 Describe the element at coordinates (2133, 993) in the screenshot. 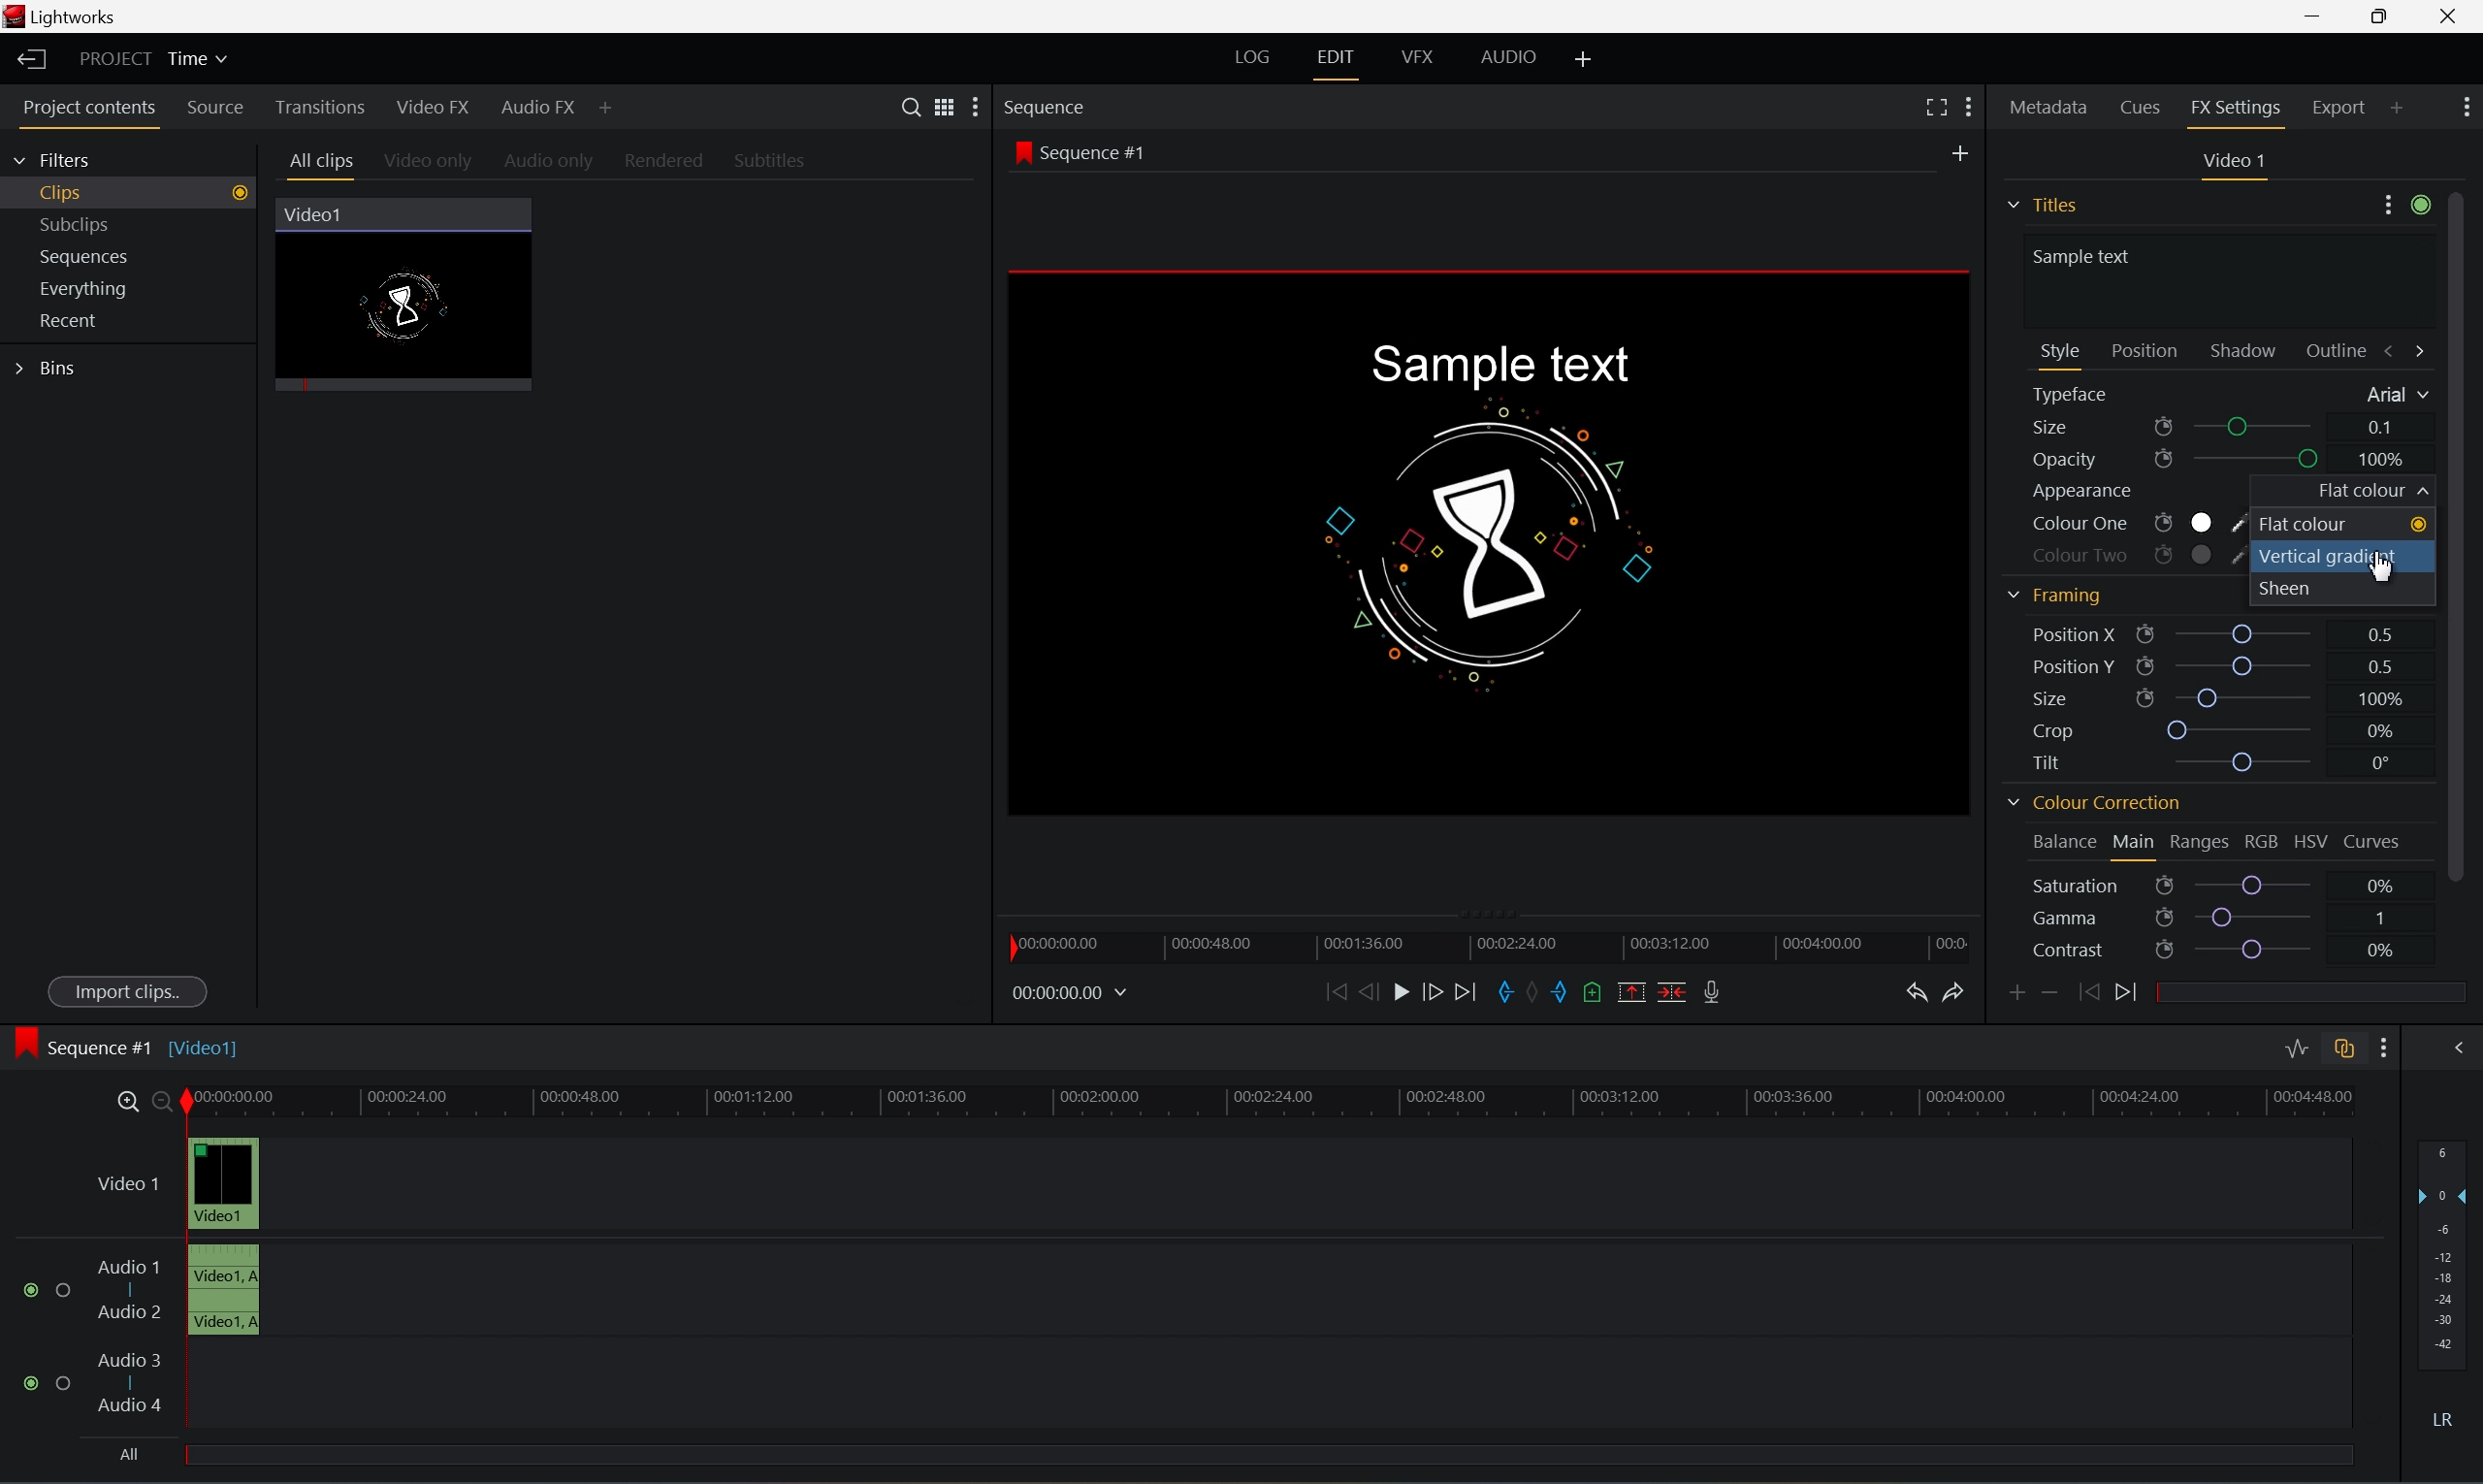

I see `next` at that location.